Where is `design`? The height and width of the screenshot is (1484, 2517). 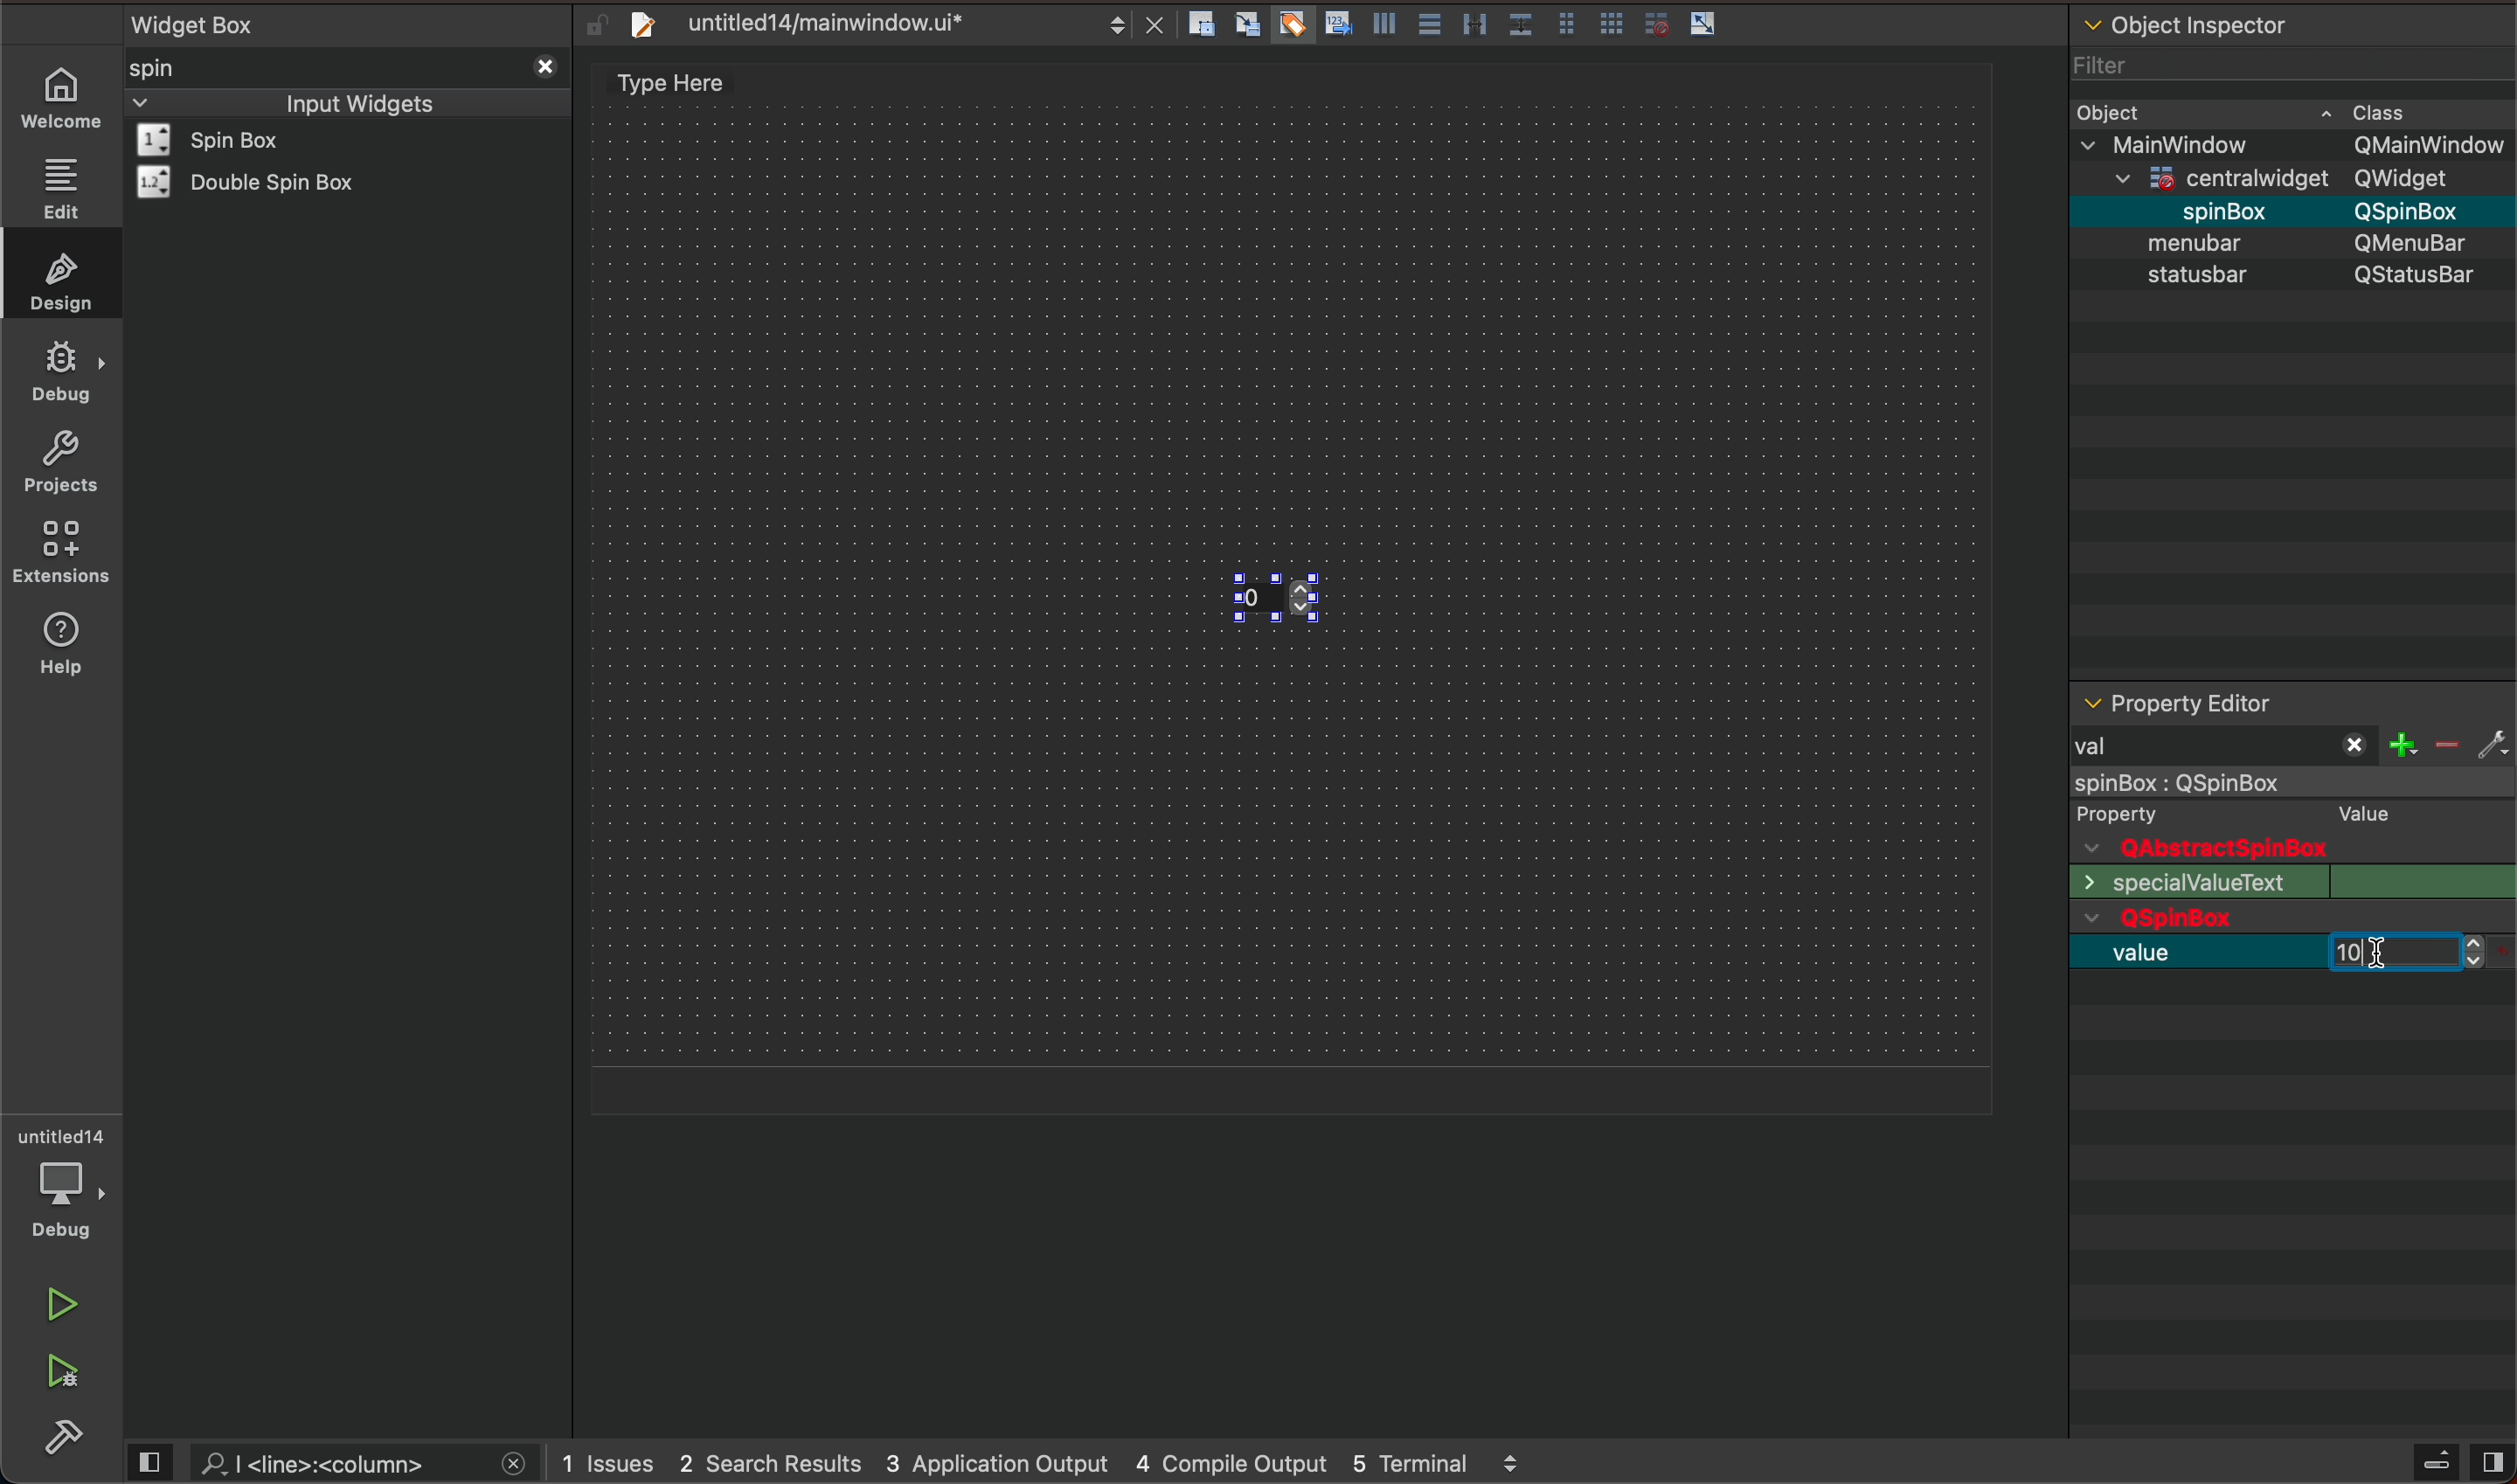 design is located at coordinates (56, 277).